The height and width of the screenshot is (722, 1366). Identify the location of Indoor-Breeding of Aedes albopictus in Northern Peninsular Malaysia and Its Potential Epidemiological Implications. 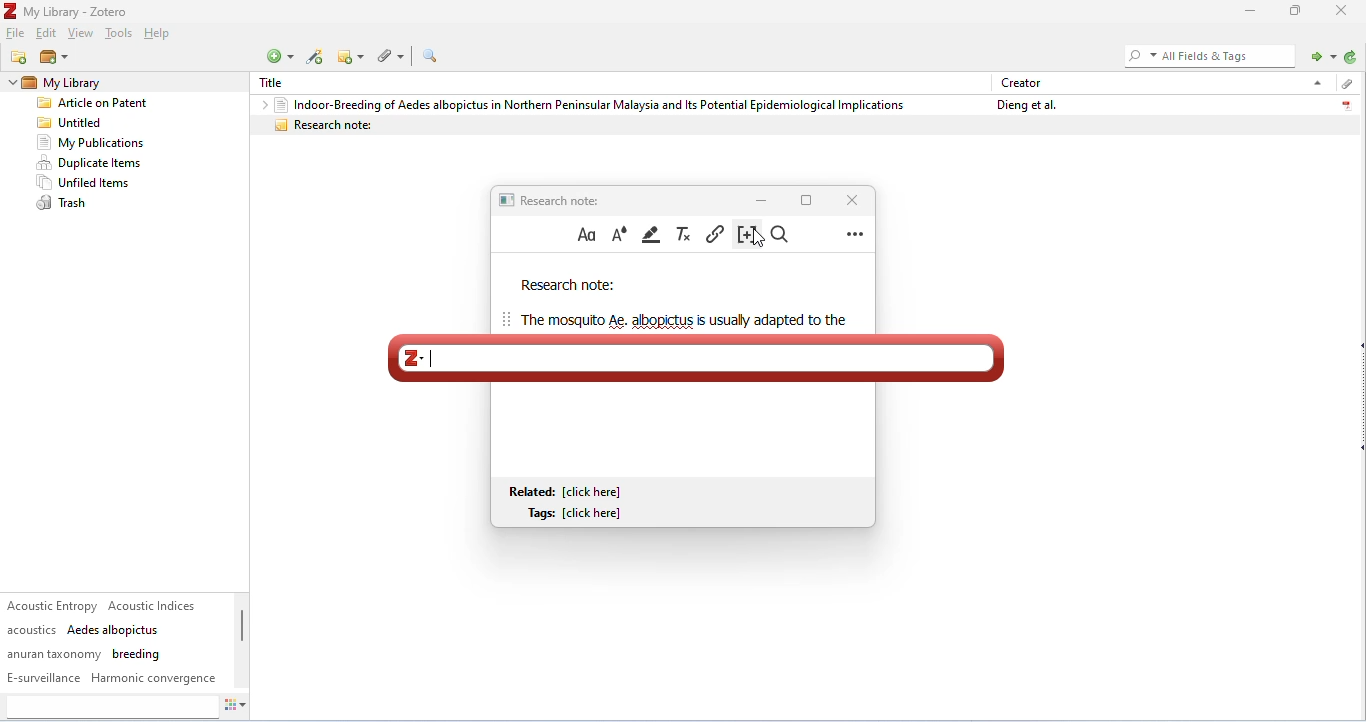
(589, 104).